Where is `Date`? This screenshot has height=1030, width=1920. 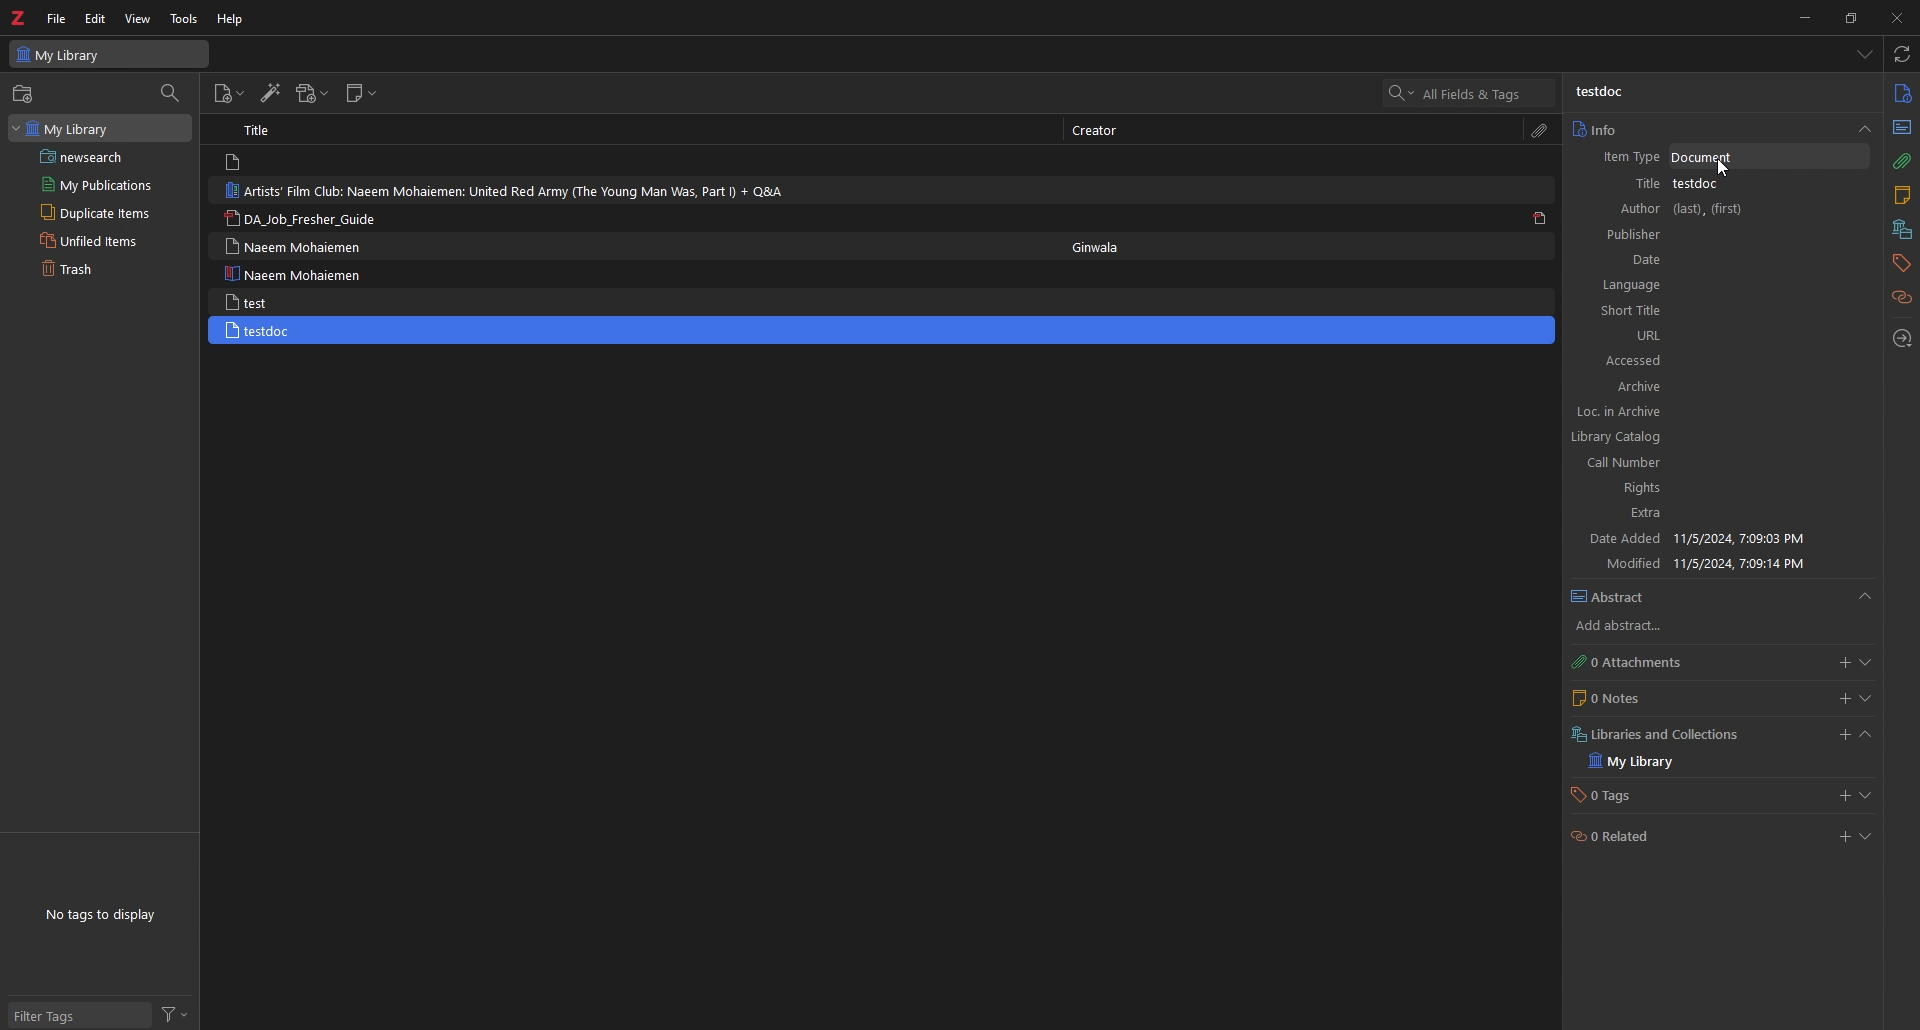 Date is located at coordinates (1723, 260).